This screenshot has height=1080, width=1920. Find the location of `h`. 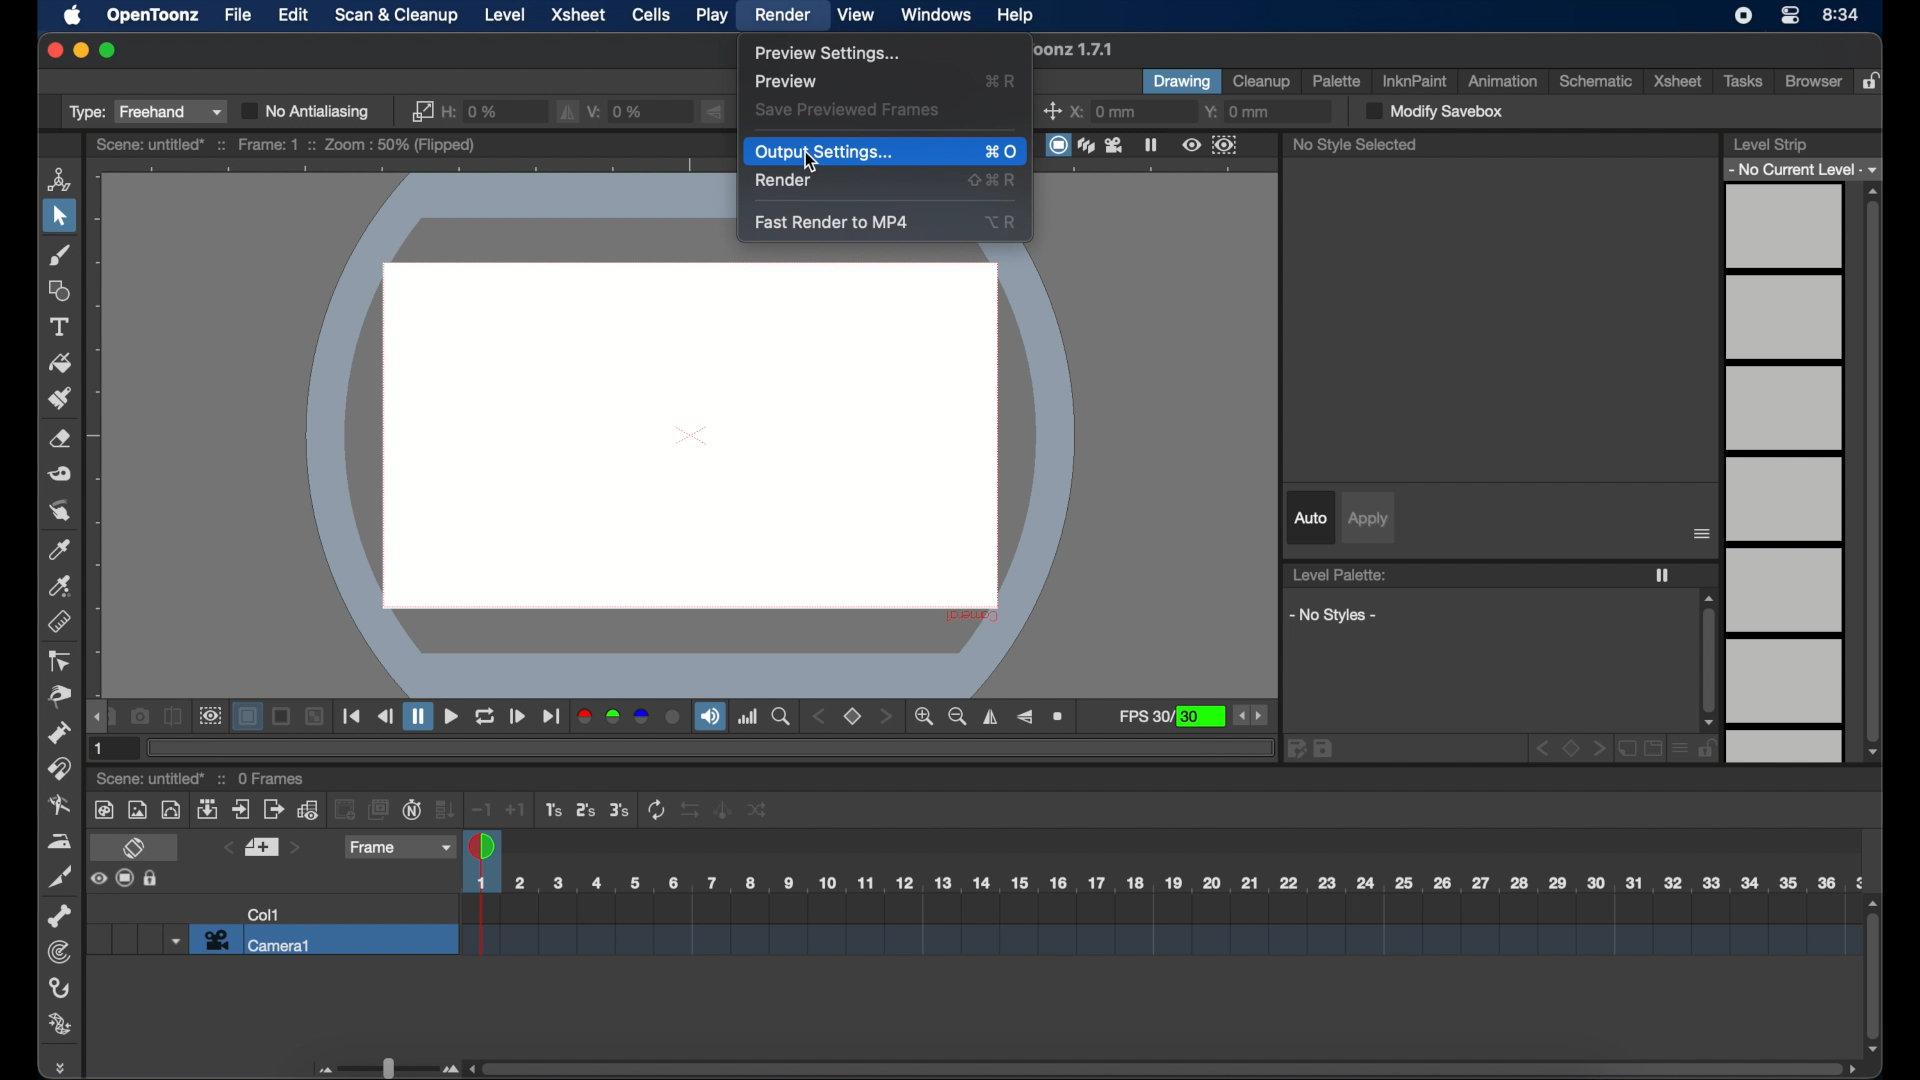

h is located at coordinates (473, 109).